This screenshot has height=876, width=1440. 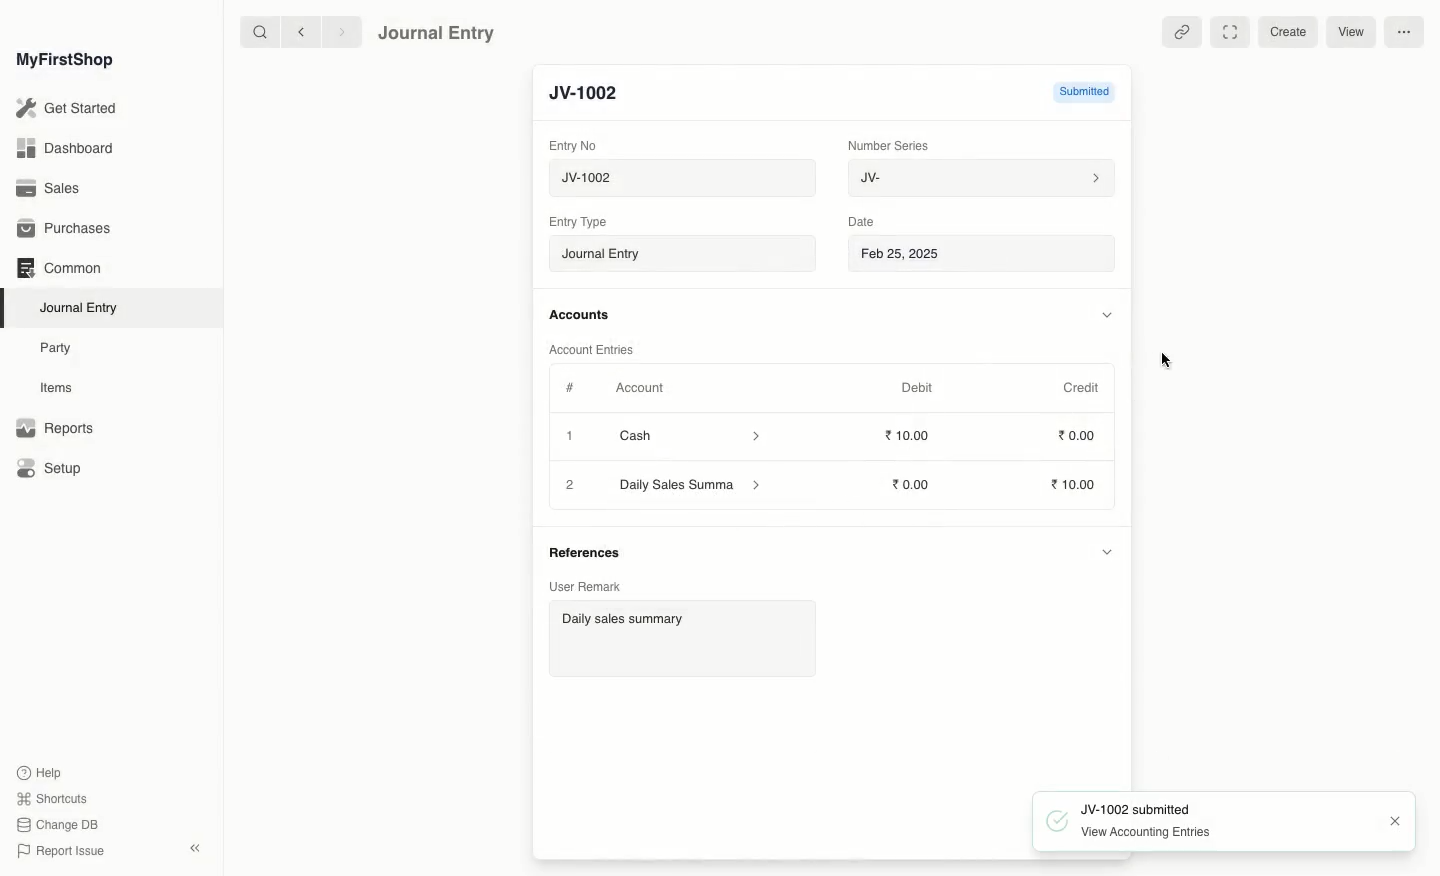 What do you see at coordinates (1119, 807) in the screenshot?
I see `JV-1002 submitted` at bounding box center [1119, 807].